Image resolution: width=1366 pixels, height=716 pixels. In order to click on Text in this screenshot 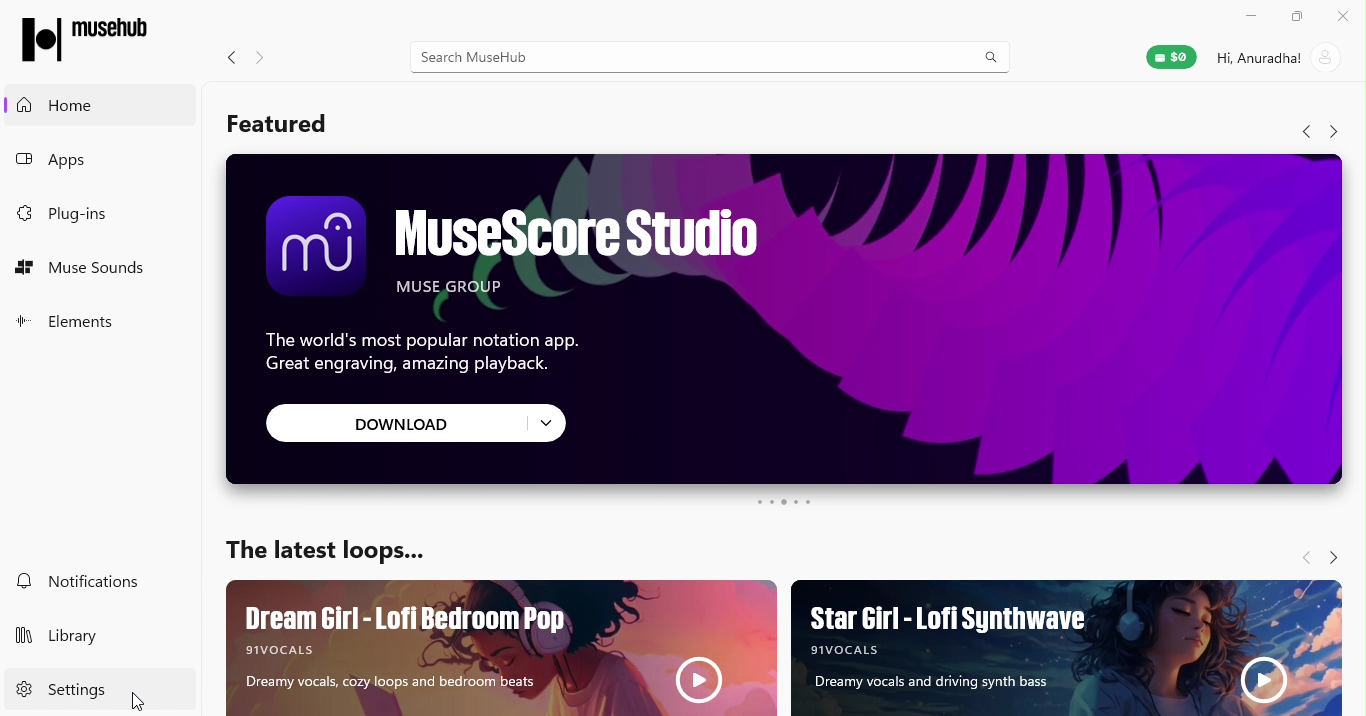, I will do `click(333, 552)`.